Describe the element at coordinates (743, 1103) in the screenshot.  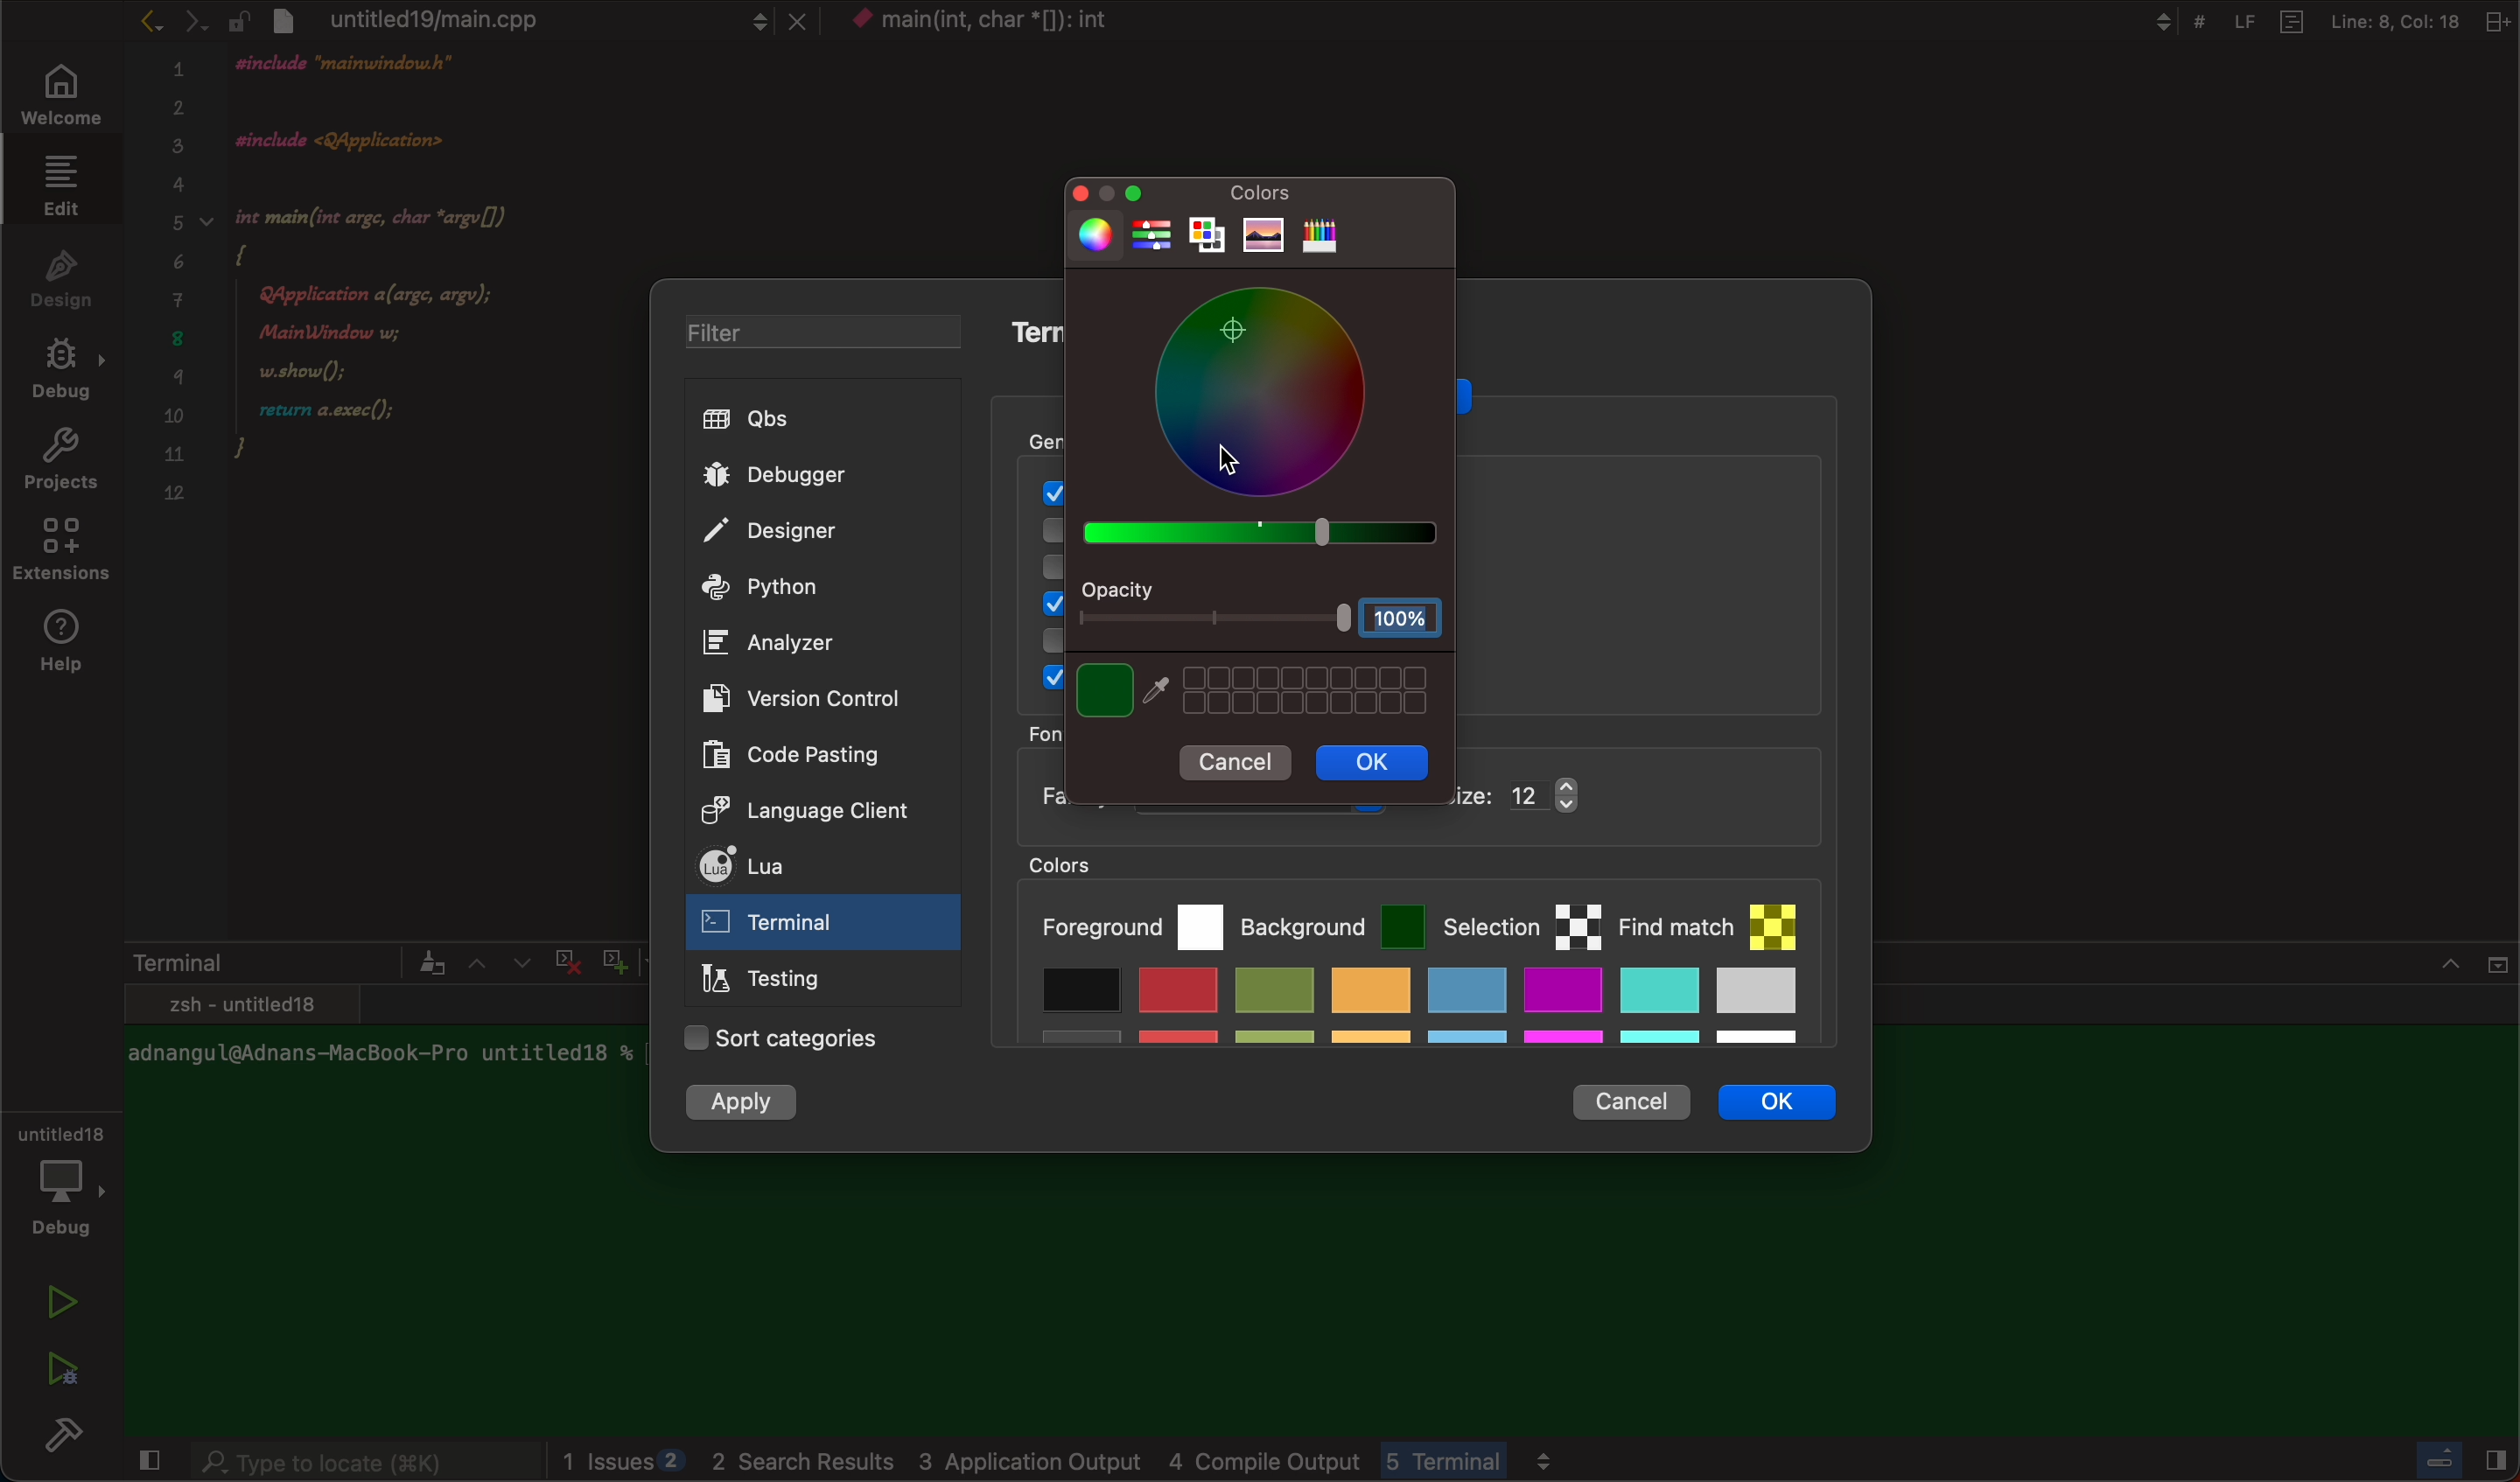
I see `apply` at that location.